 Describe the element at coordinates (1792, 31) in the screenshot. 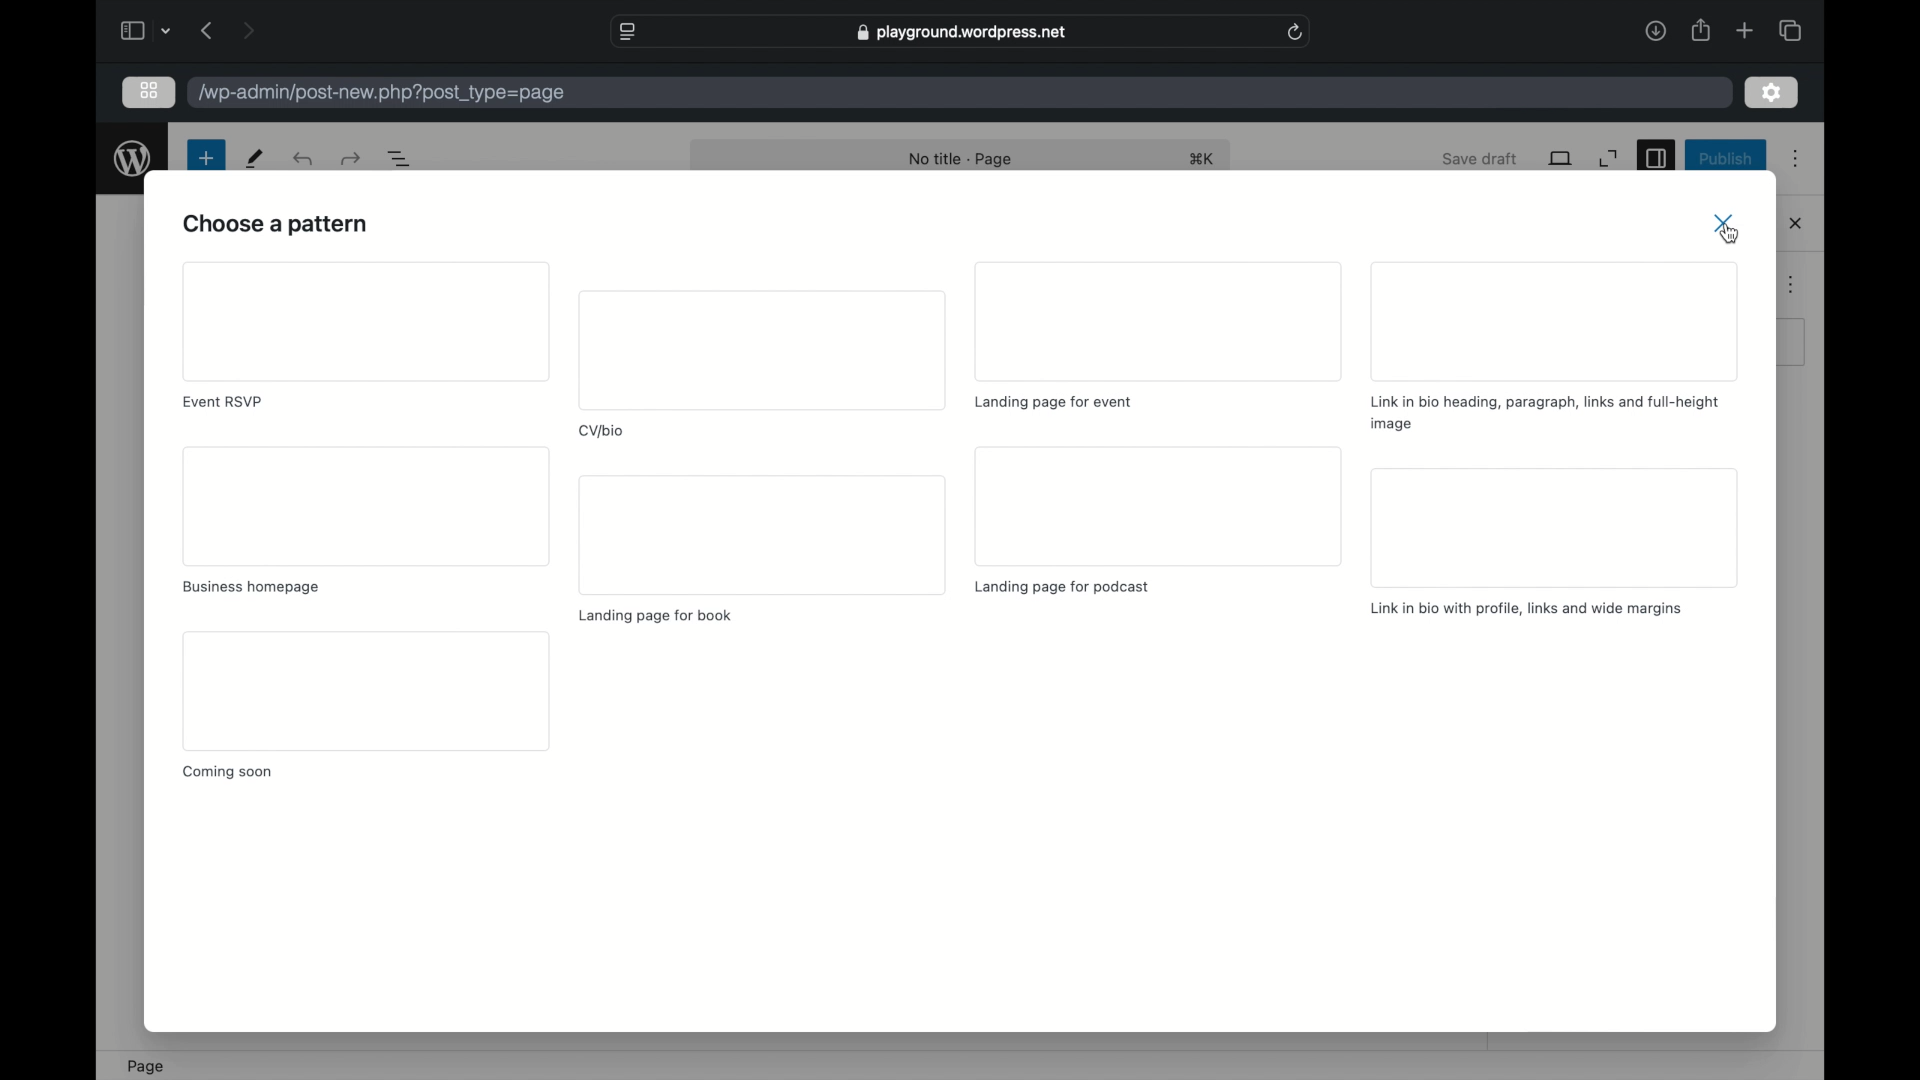

I see `show tab overview` at that location.